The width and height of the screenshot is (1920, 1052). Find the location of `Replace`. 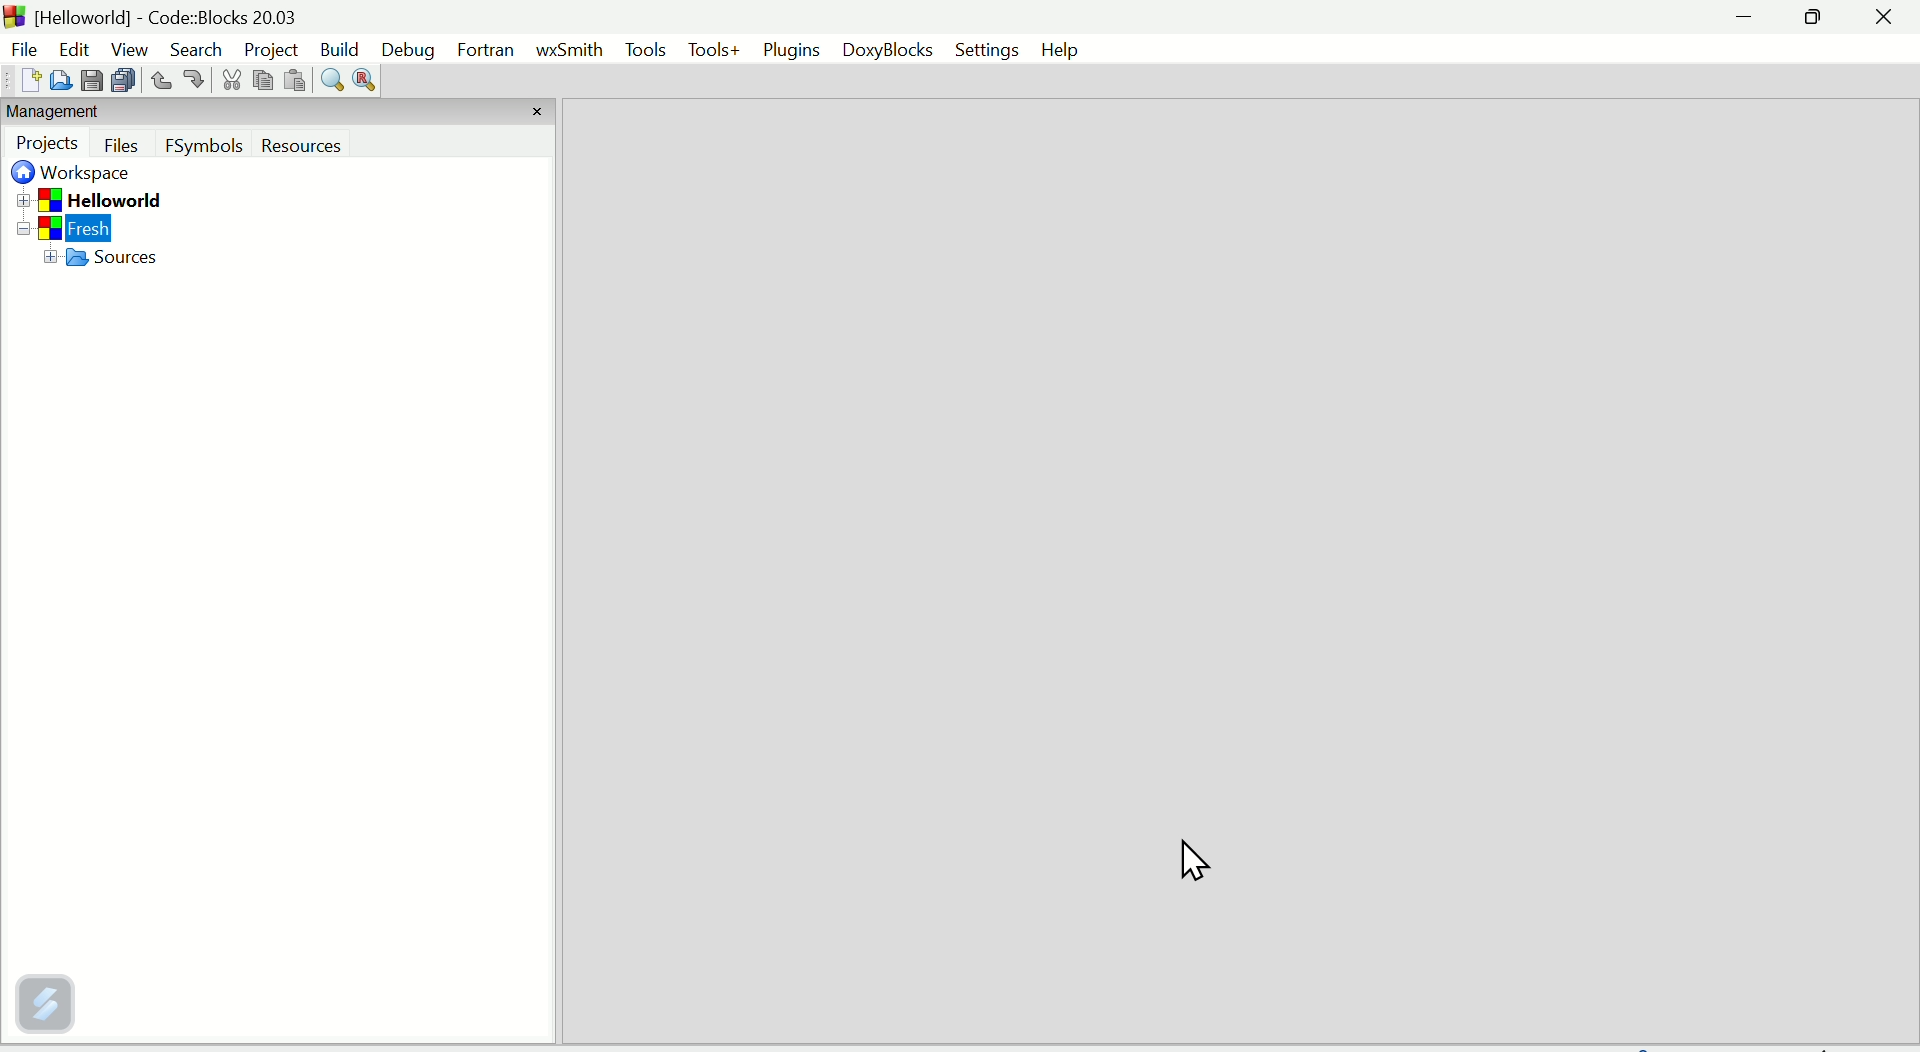

Replace is located at coordinates (364, 80).